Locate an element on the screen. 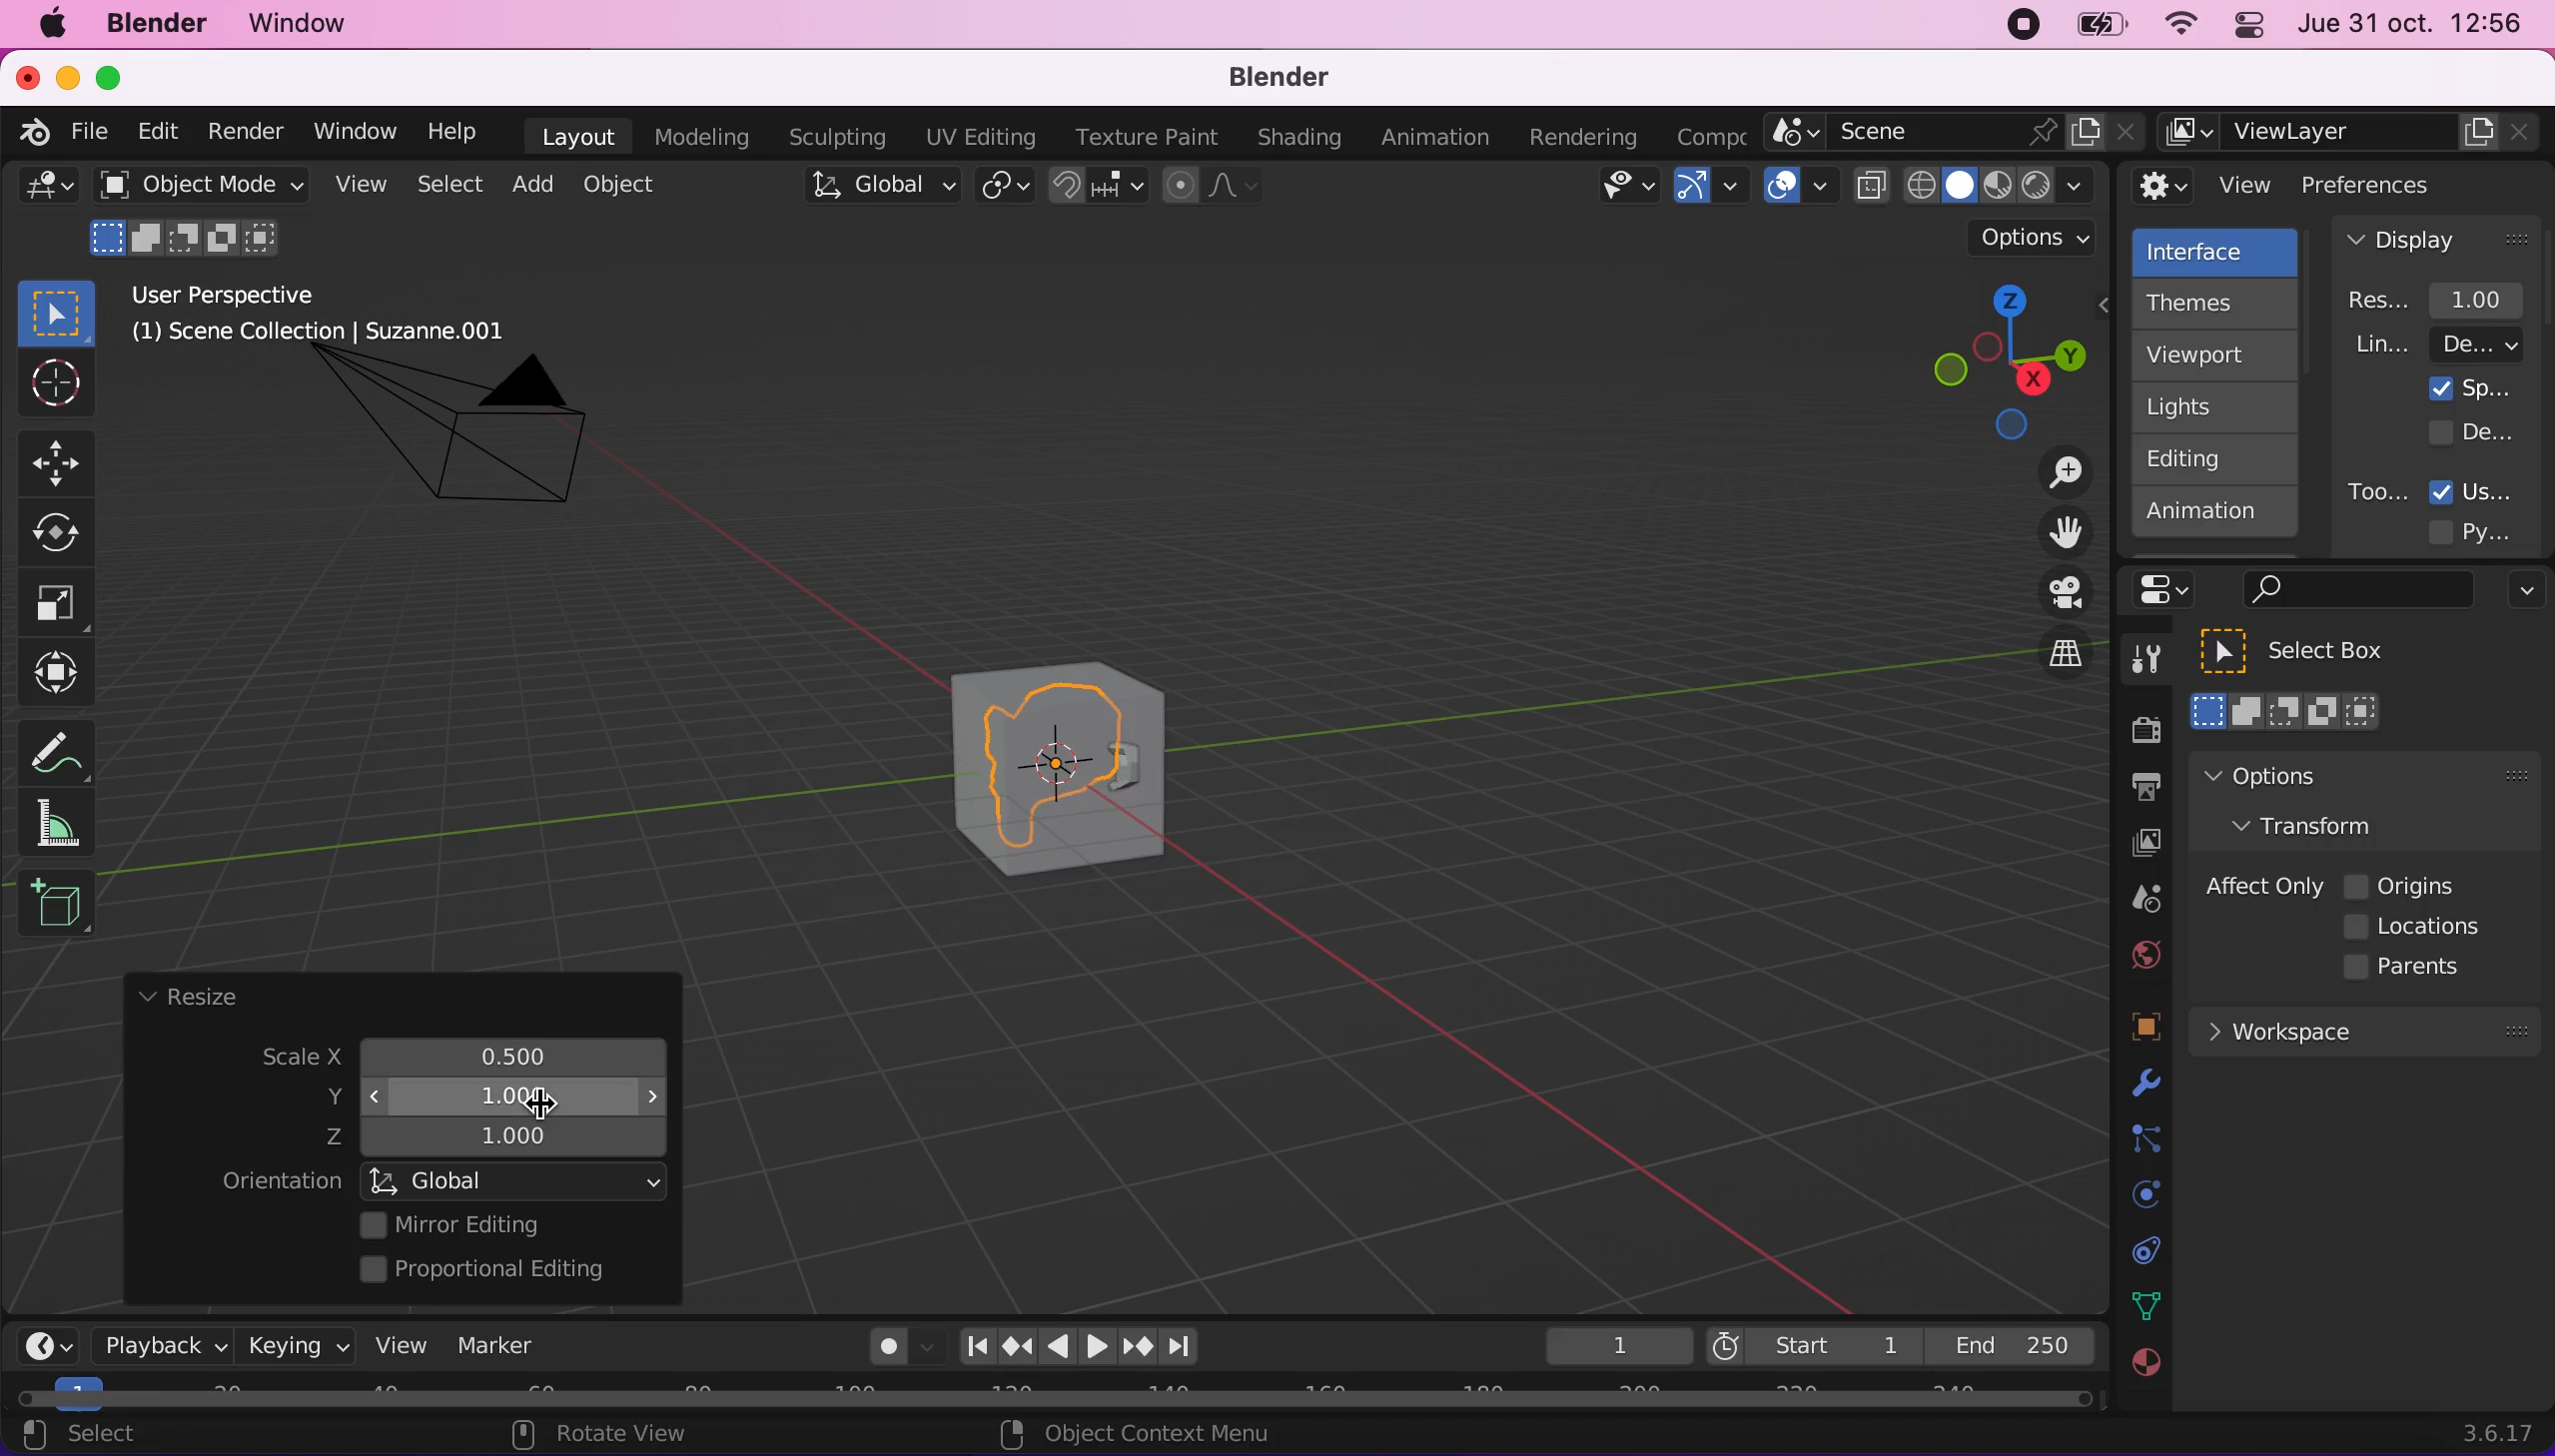 This screenshot has width=2555, height=1456. splash screen is located at coordinates (2471, 388).